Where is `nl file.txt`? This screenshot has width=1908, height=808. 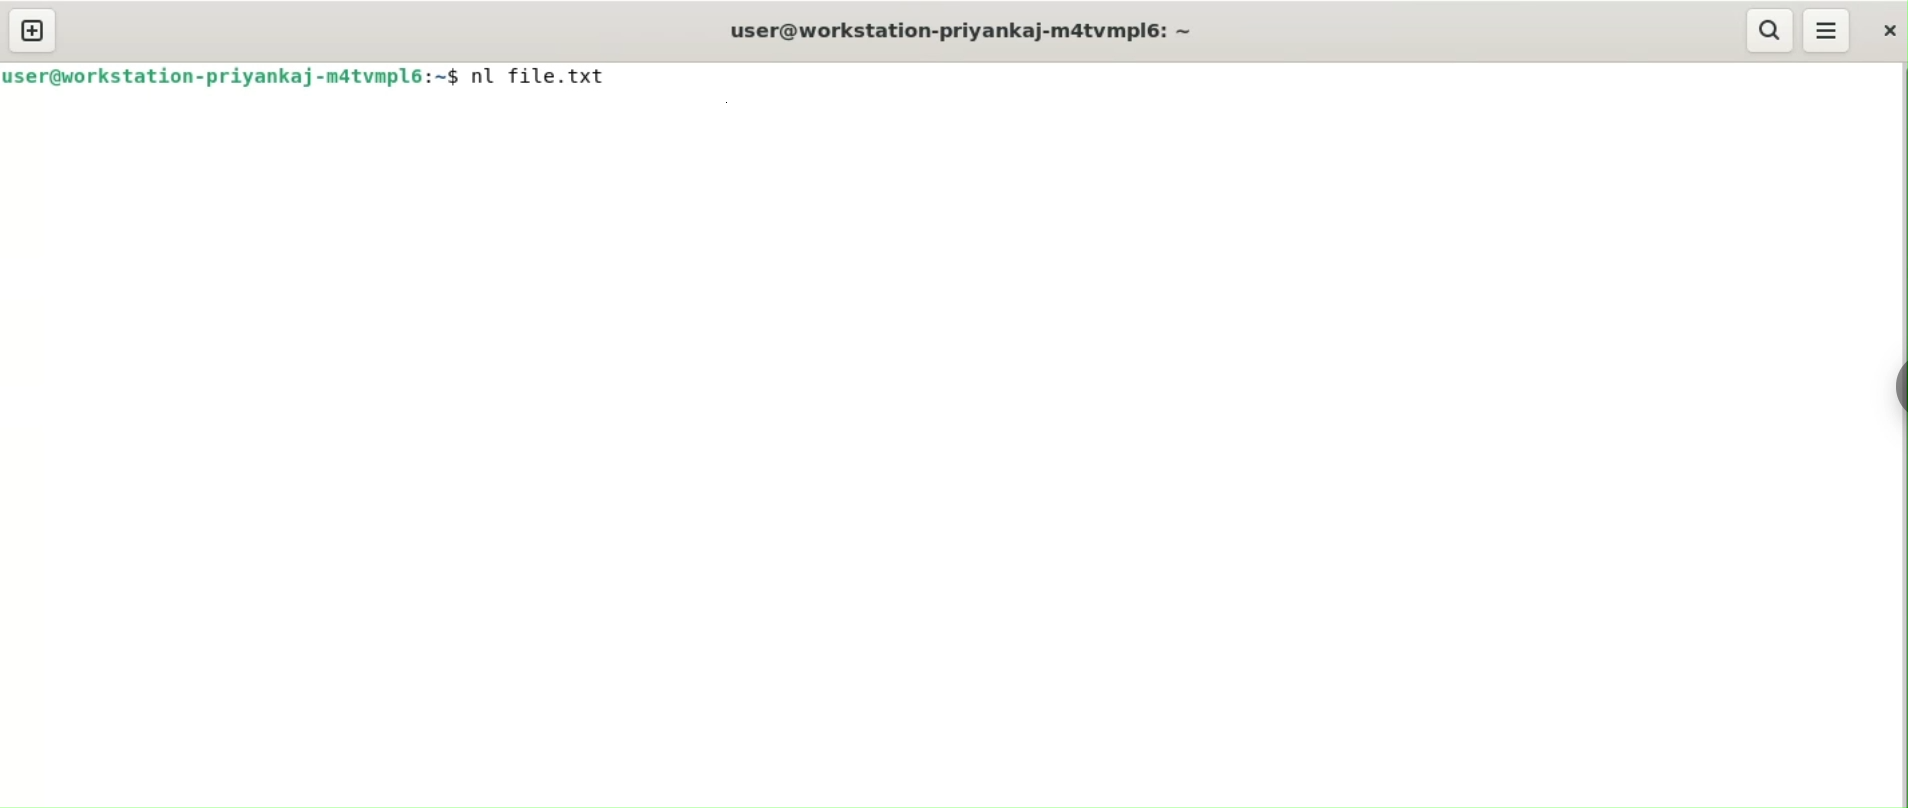 nl file.txt is located at coordinates (543, 76).